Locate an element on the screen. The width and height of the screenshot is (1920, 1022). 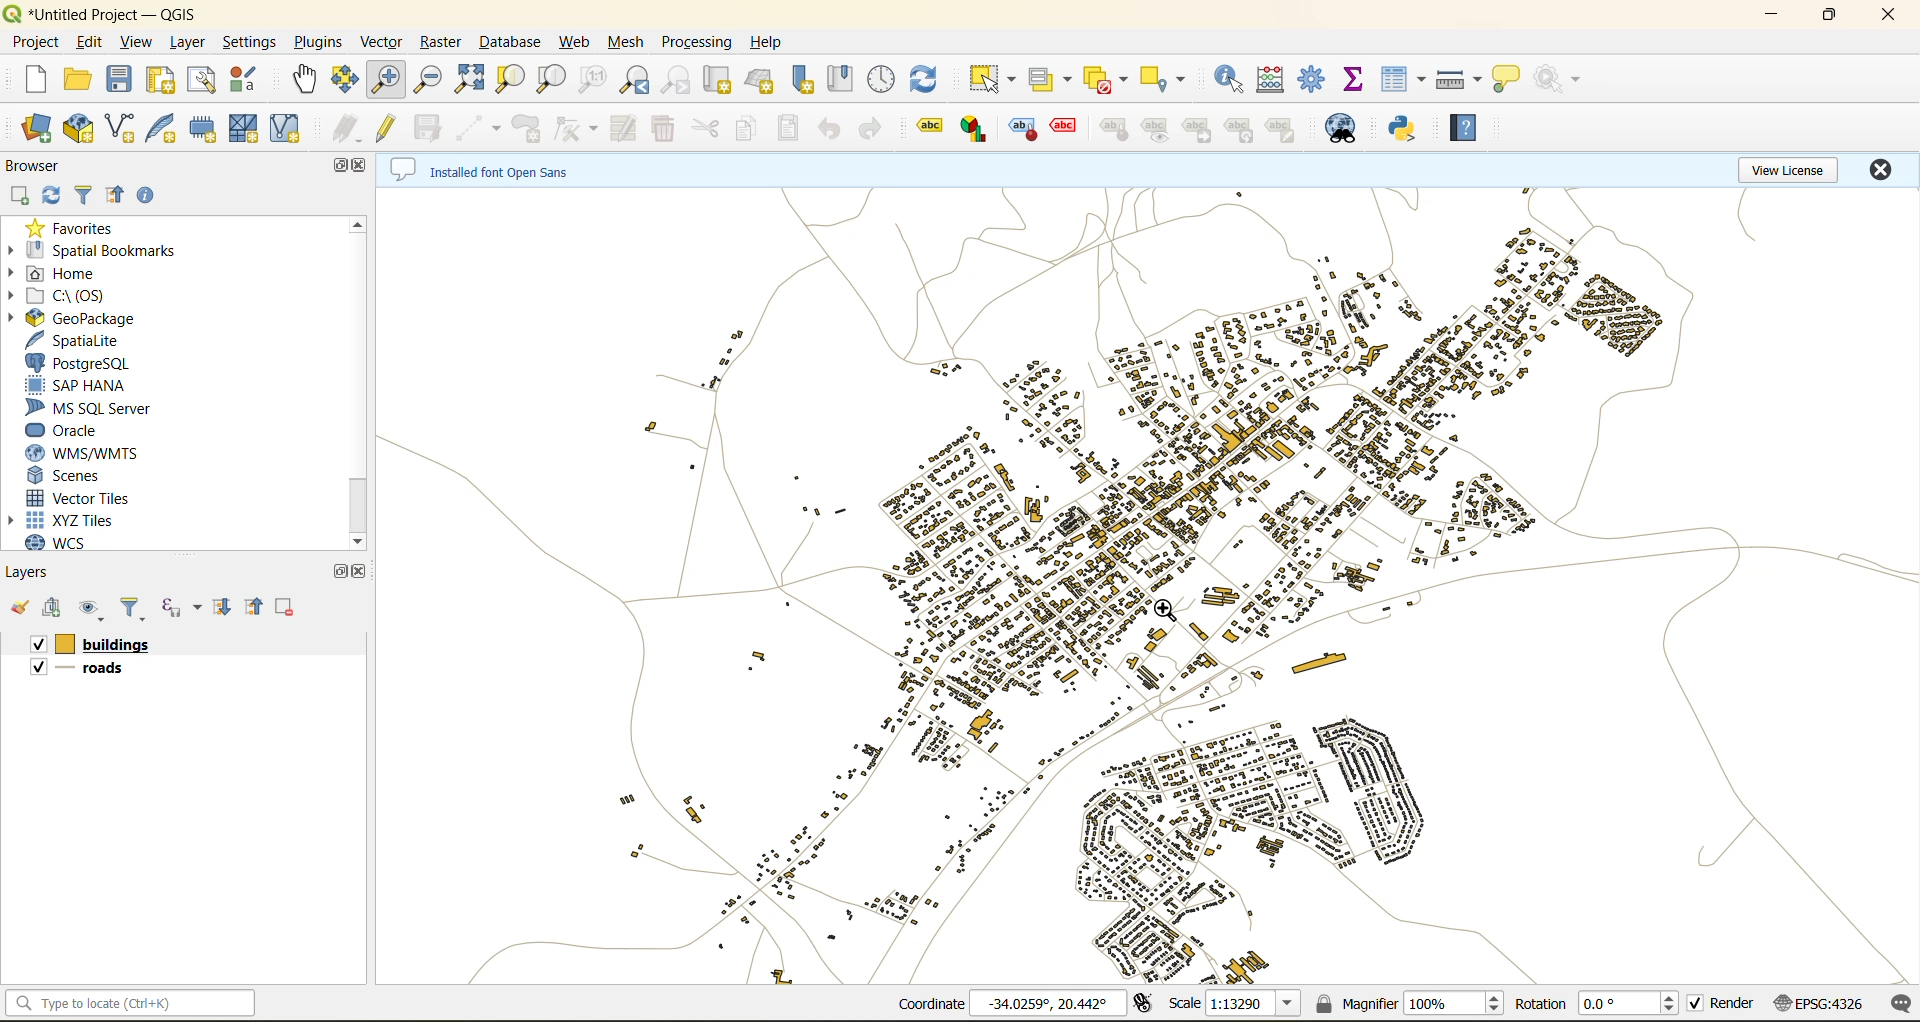
maximize is located at coordinates (338, 571).